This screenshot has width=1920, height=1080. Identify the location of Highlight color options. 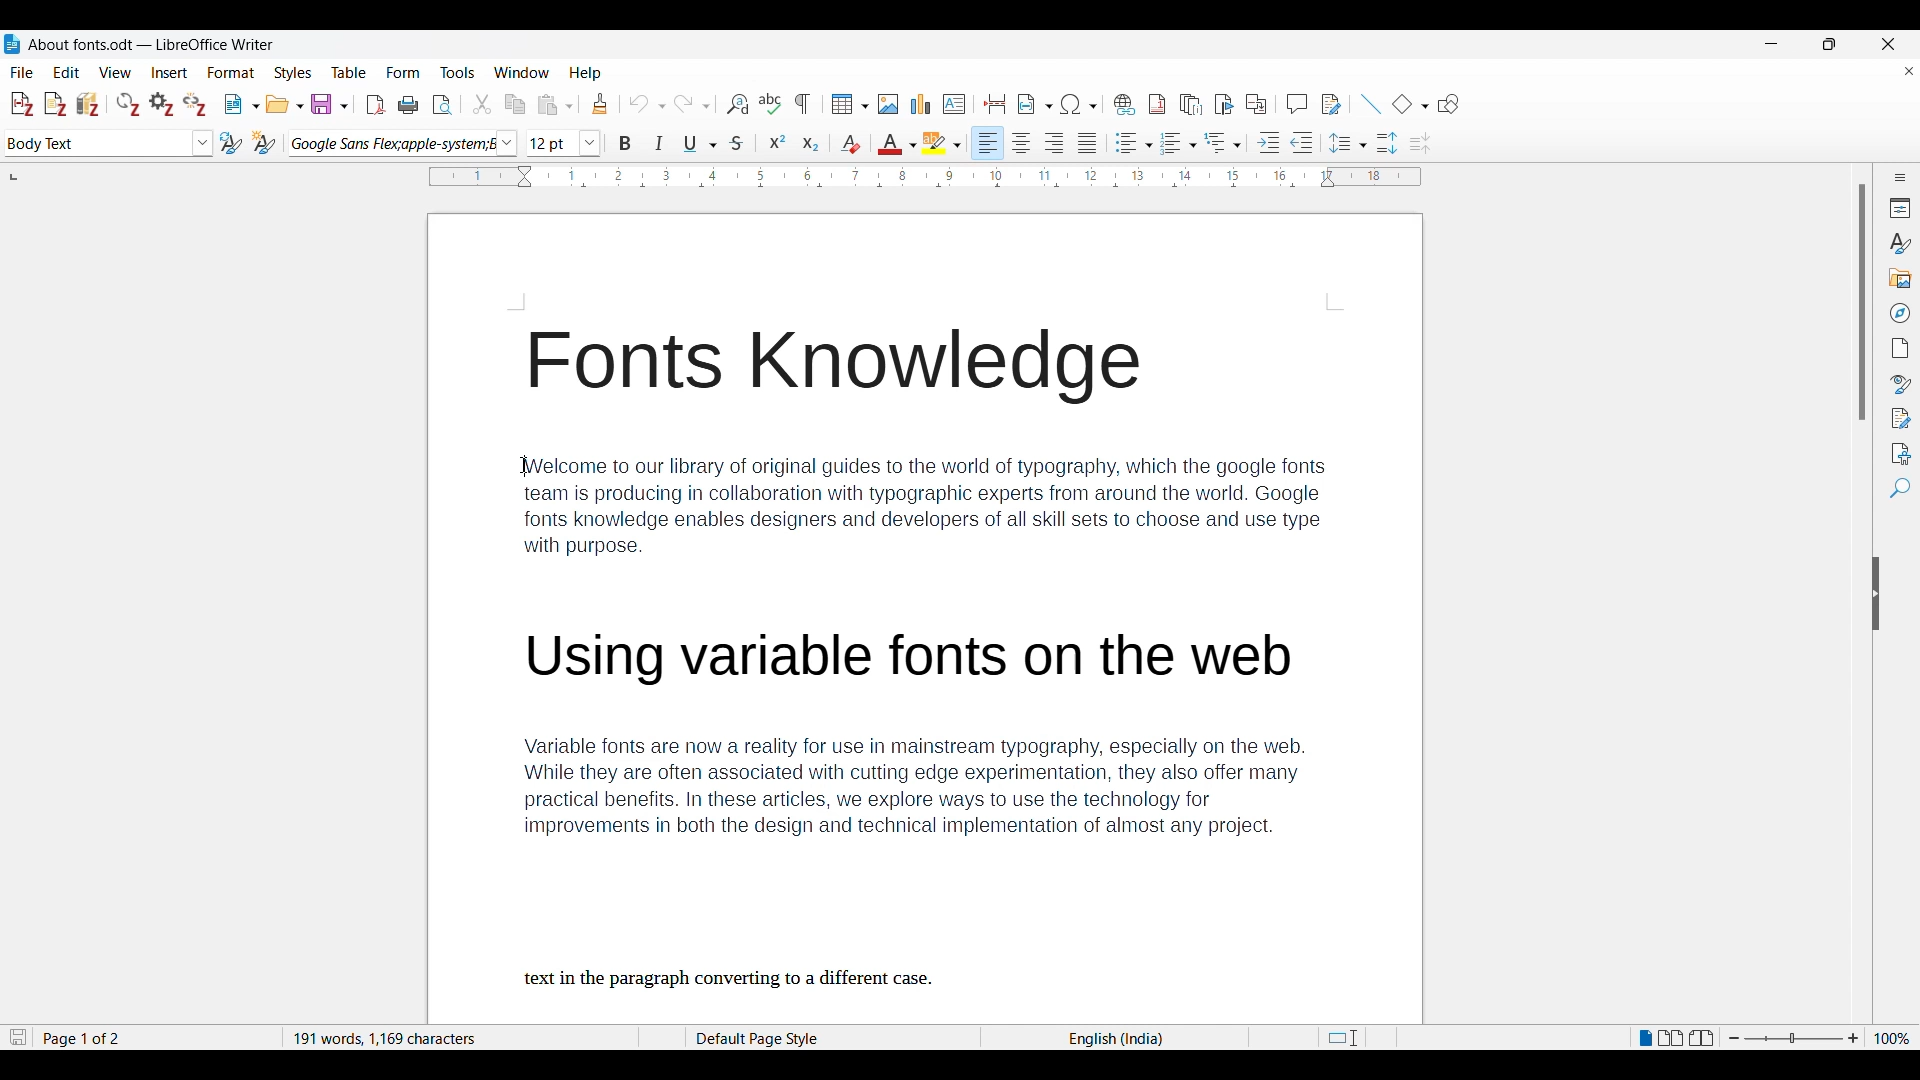
(942, 143).